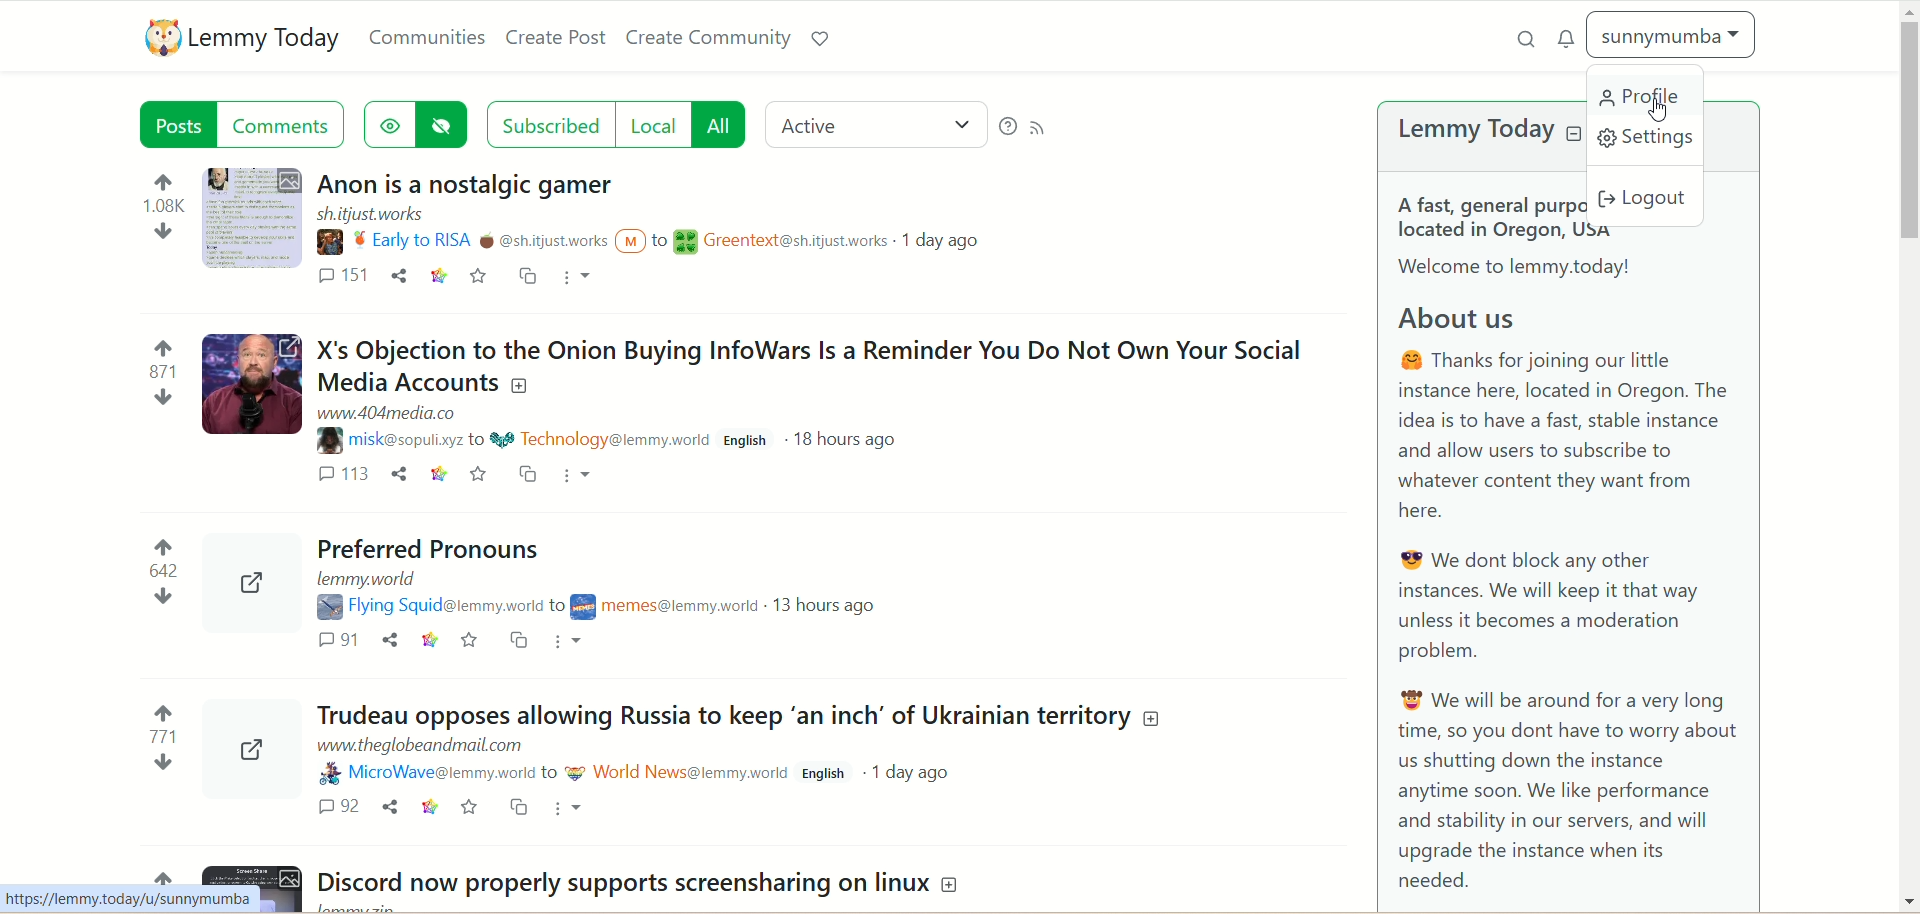  Describe the element at coordinates (940, 240) in the screenshot. I see `1 day ago` at that location.